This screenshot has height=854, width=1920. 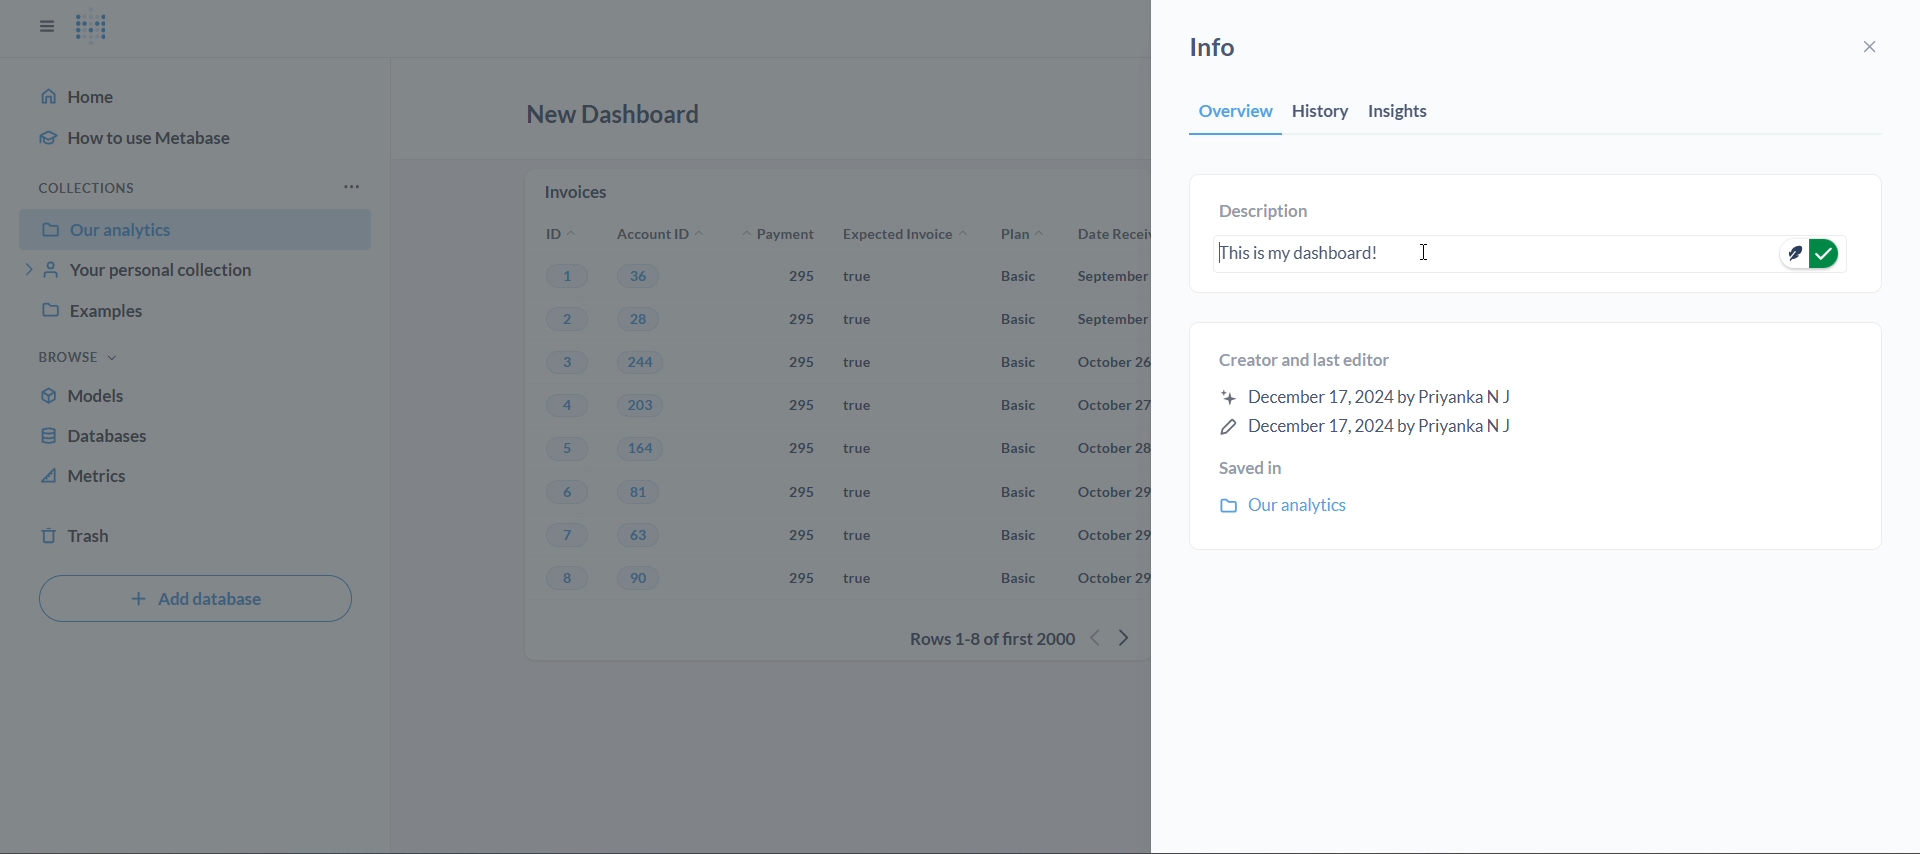 What do you see at coordinates (195, 229) in the screenshot?
I see `our analytics` at bounding box center [195, 229].